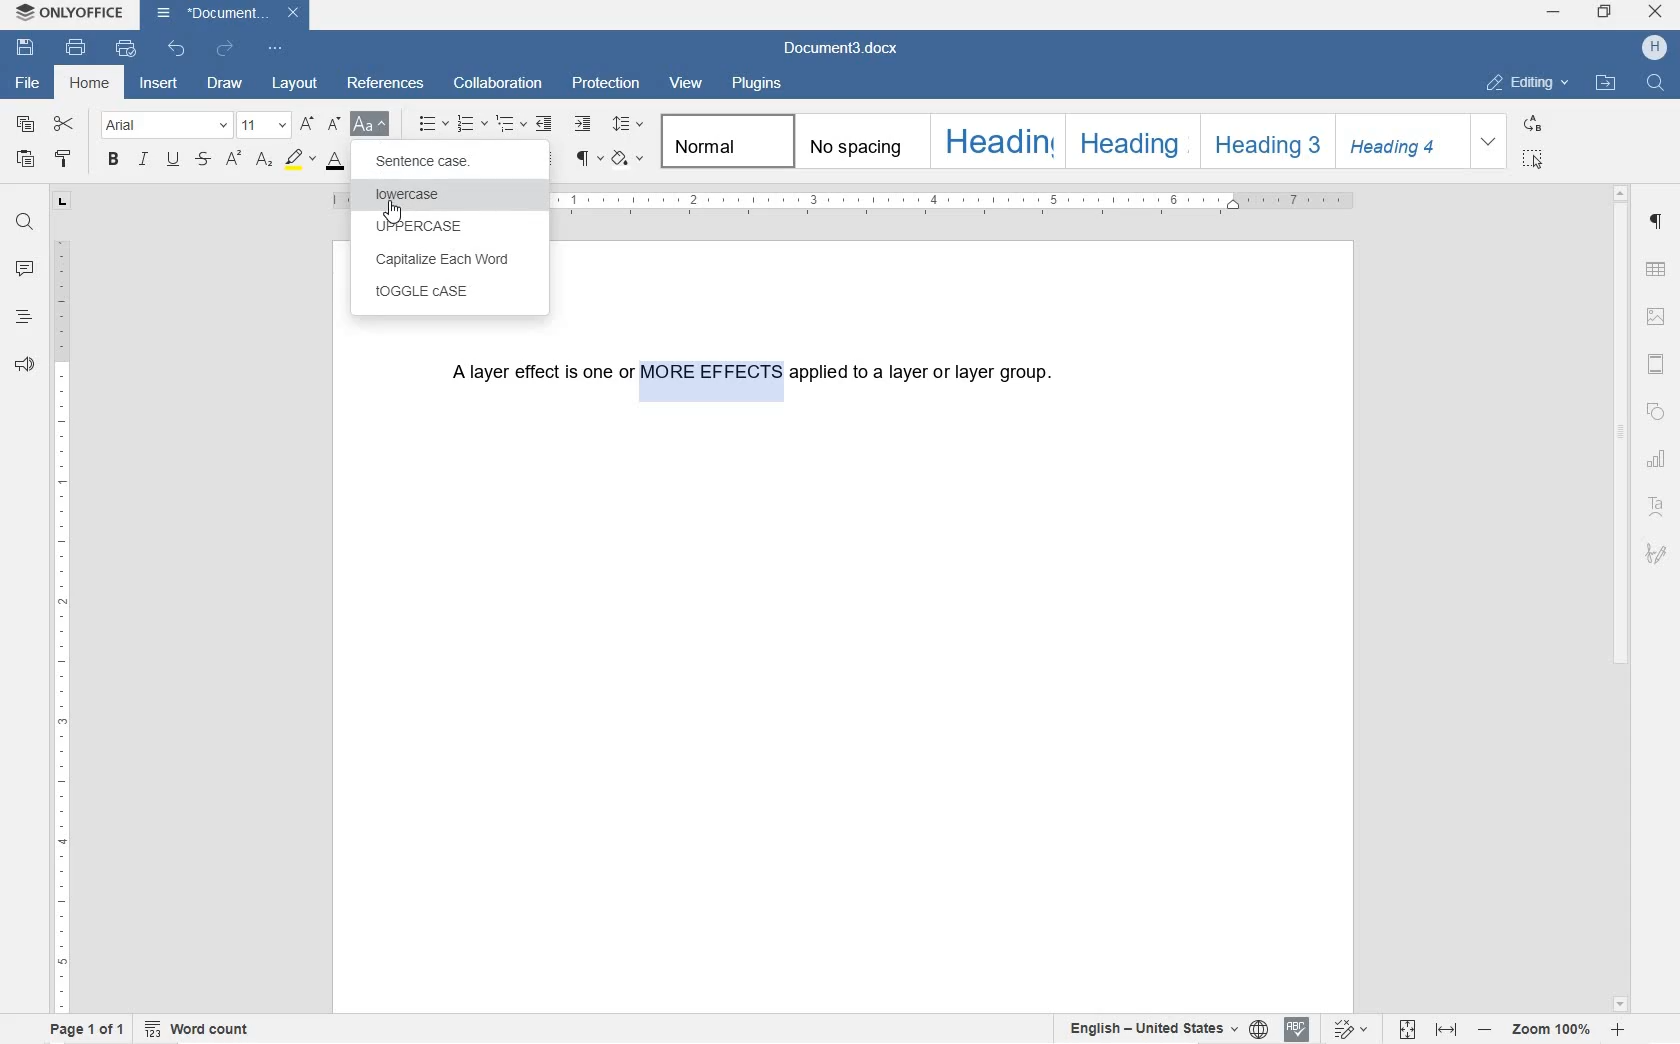 This screenshot has width=1680, height=1044. What do you see at coordinates (225, 82) in the screenshot?
I see `DRAW` at bounding box center [225, 82].